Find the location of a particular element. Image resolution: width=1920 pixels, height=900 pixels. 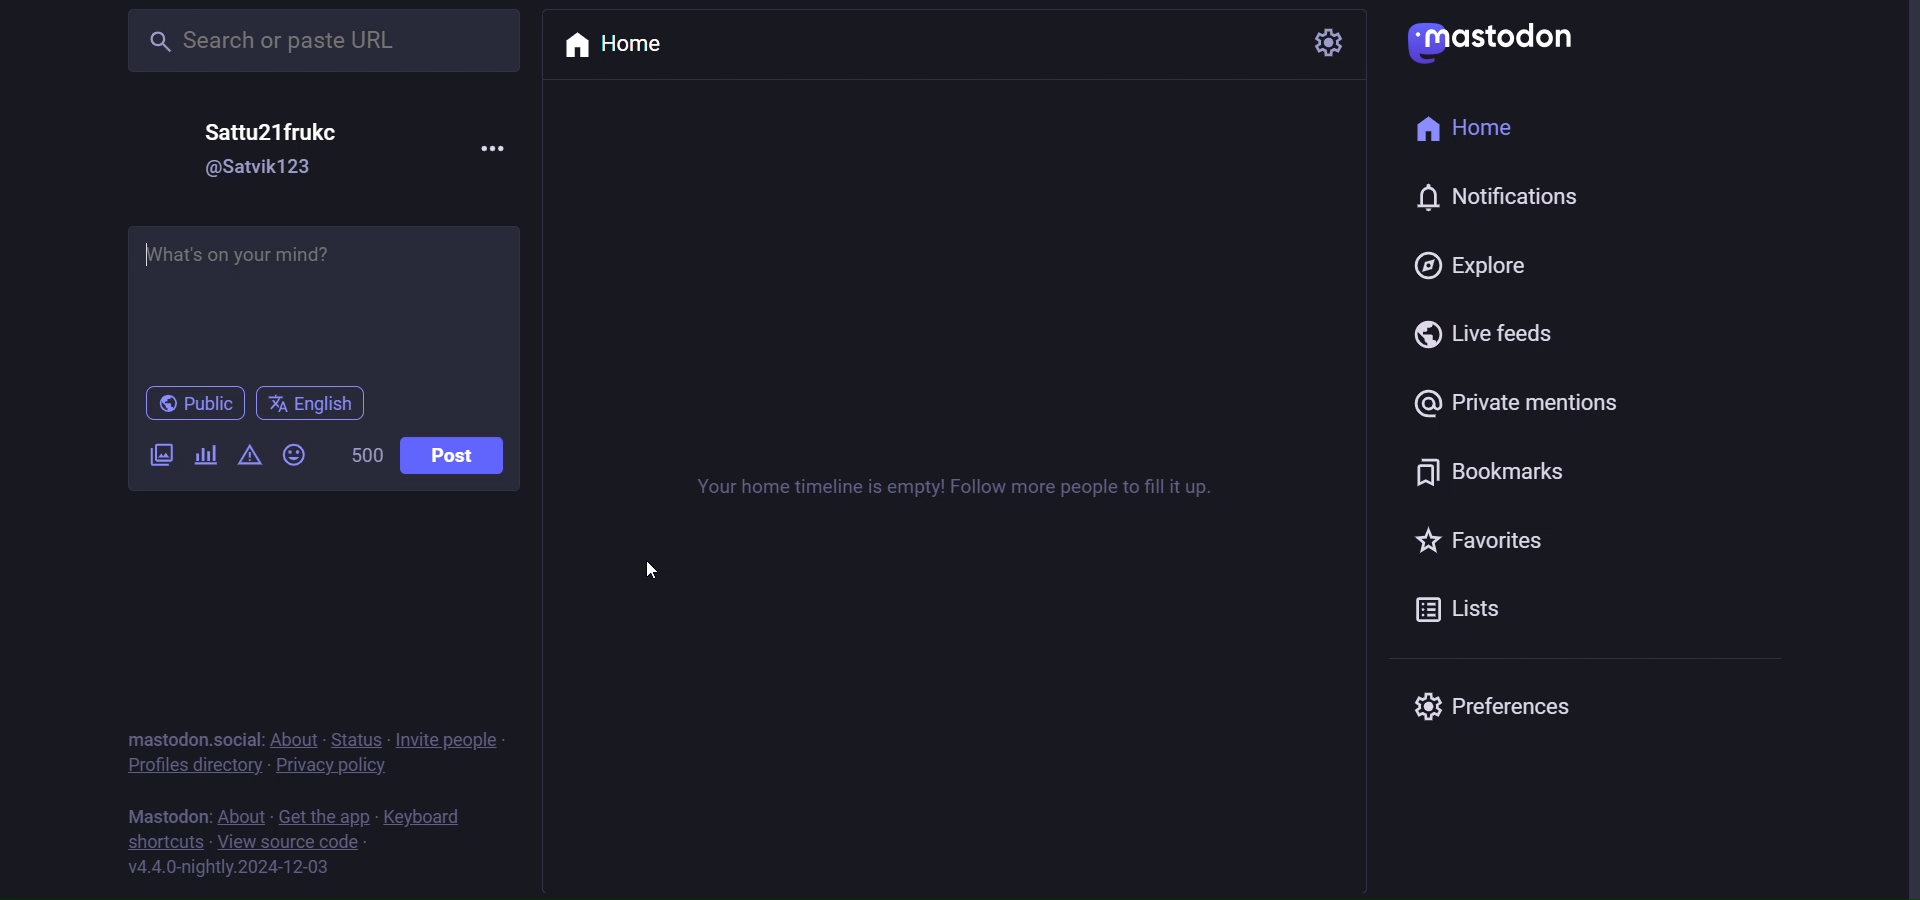

more is located at coordinates (503, 147).